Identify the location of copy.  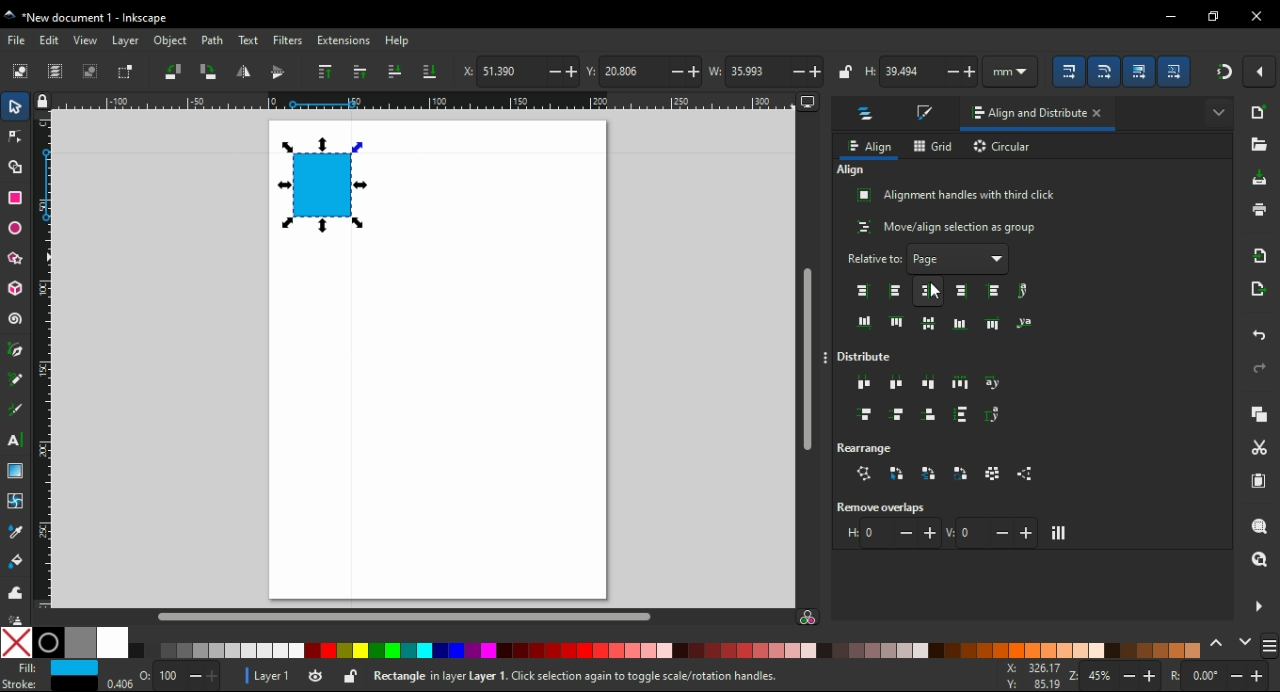
(1261, 414).